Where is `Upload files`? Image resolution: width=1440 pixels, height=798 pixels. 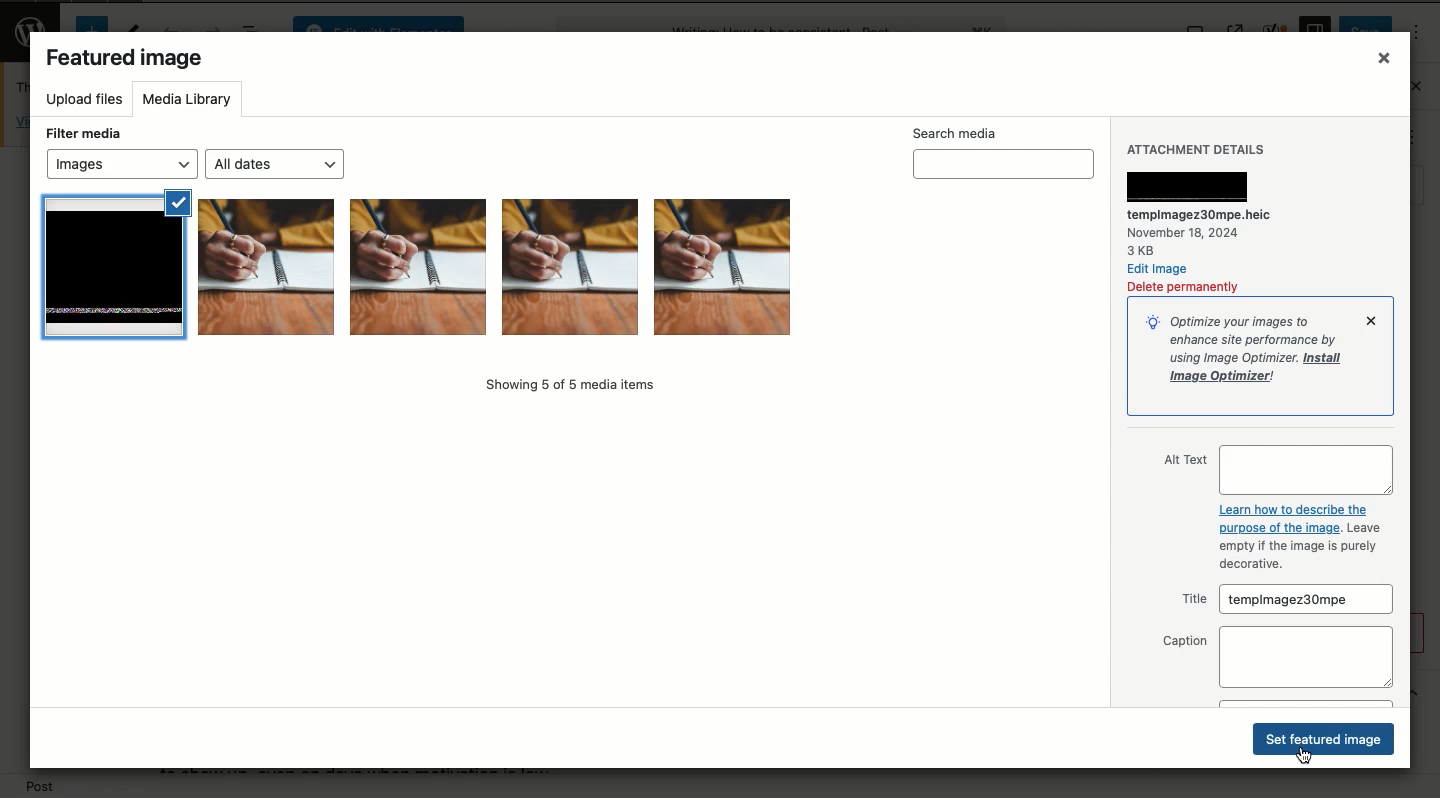
Upload files is located at coordinates (81, 101).